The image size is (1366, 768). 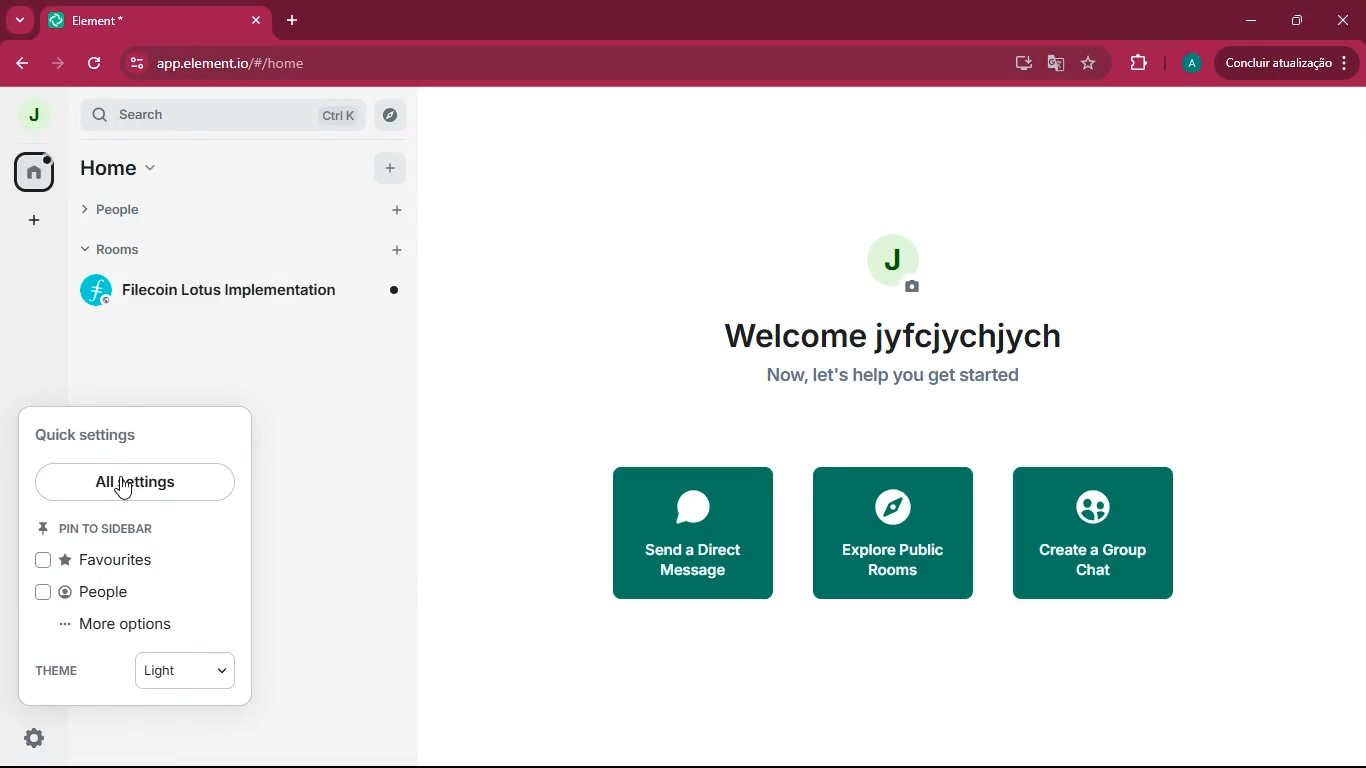 What do you see at coordinates (93, 64) in the screenshot?
I see `refresh` at bounding box center [93, 64].